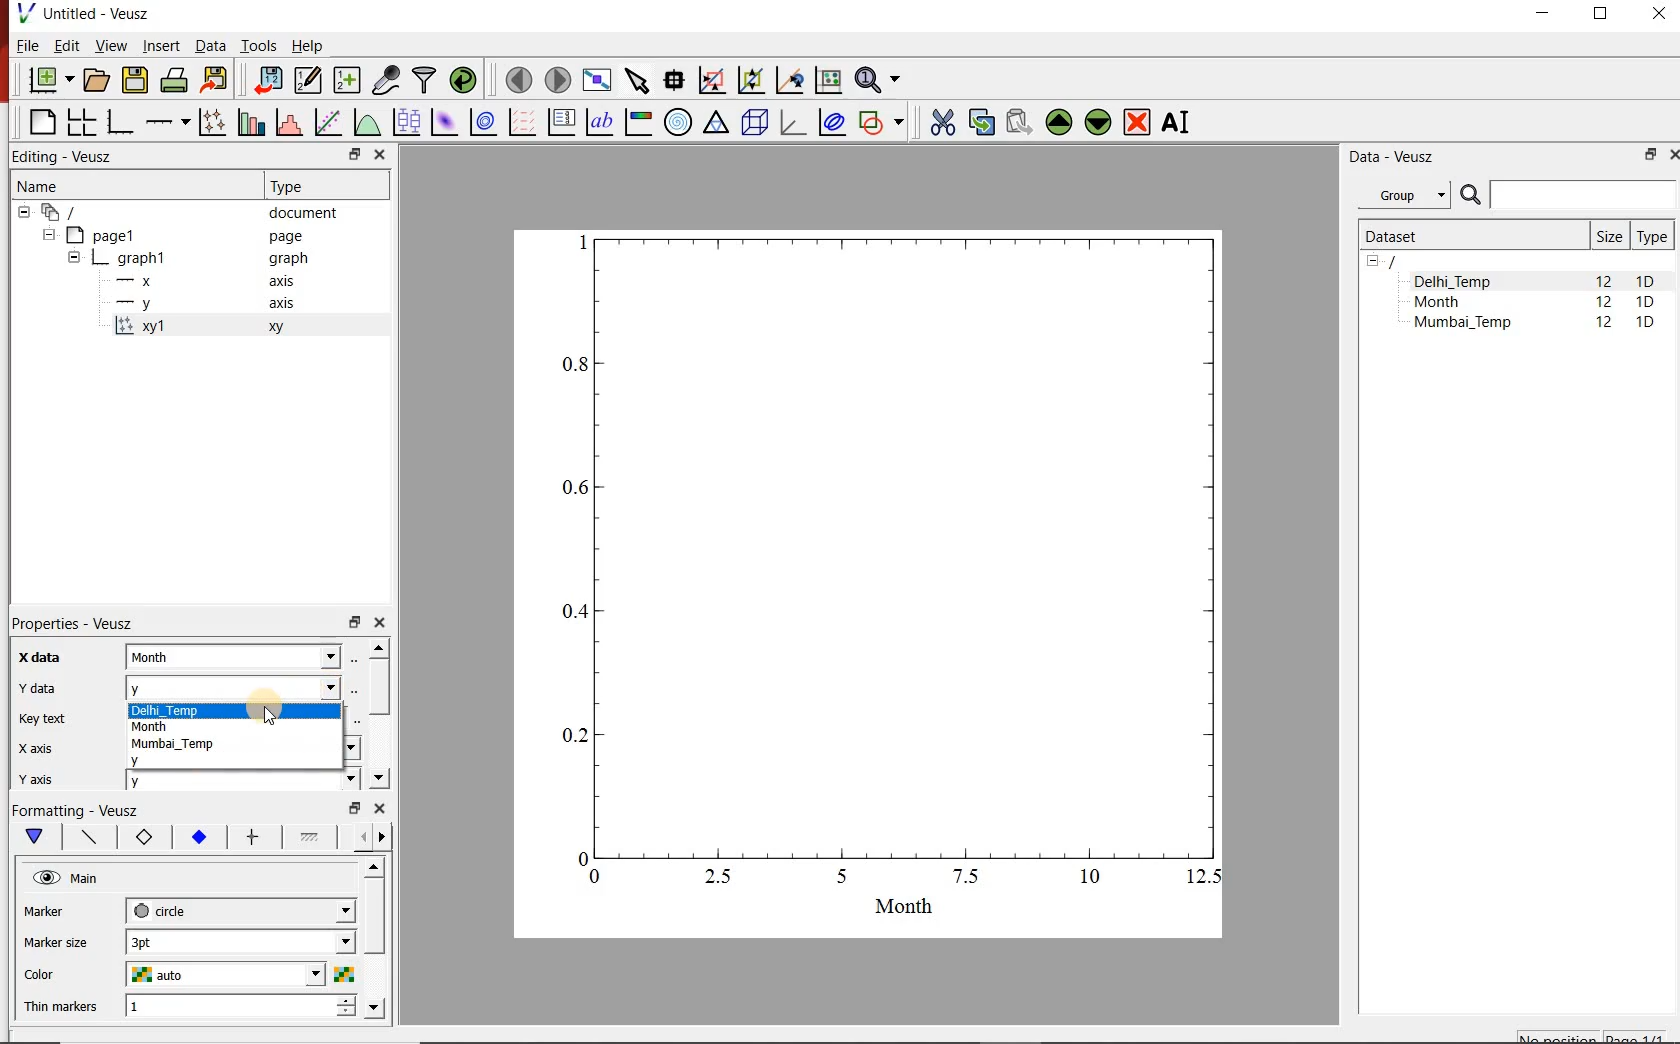 This screenshot has width=1680, height=1044. Describe the element at coordinates (31, 746) in the screenshot. I see `x axix` at that location.